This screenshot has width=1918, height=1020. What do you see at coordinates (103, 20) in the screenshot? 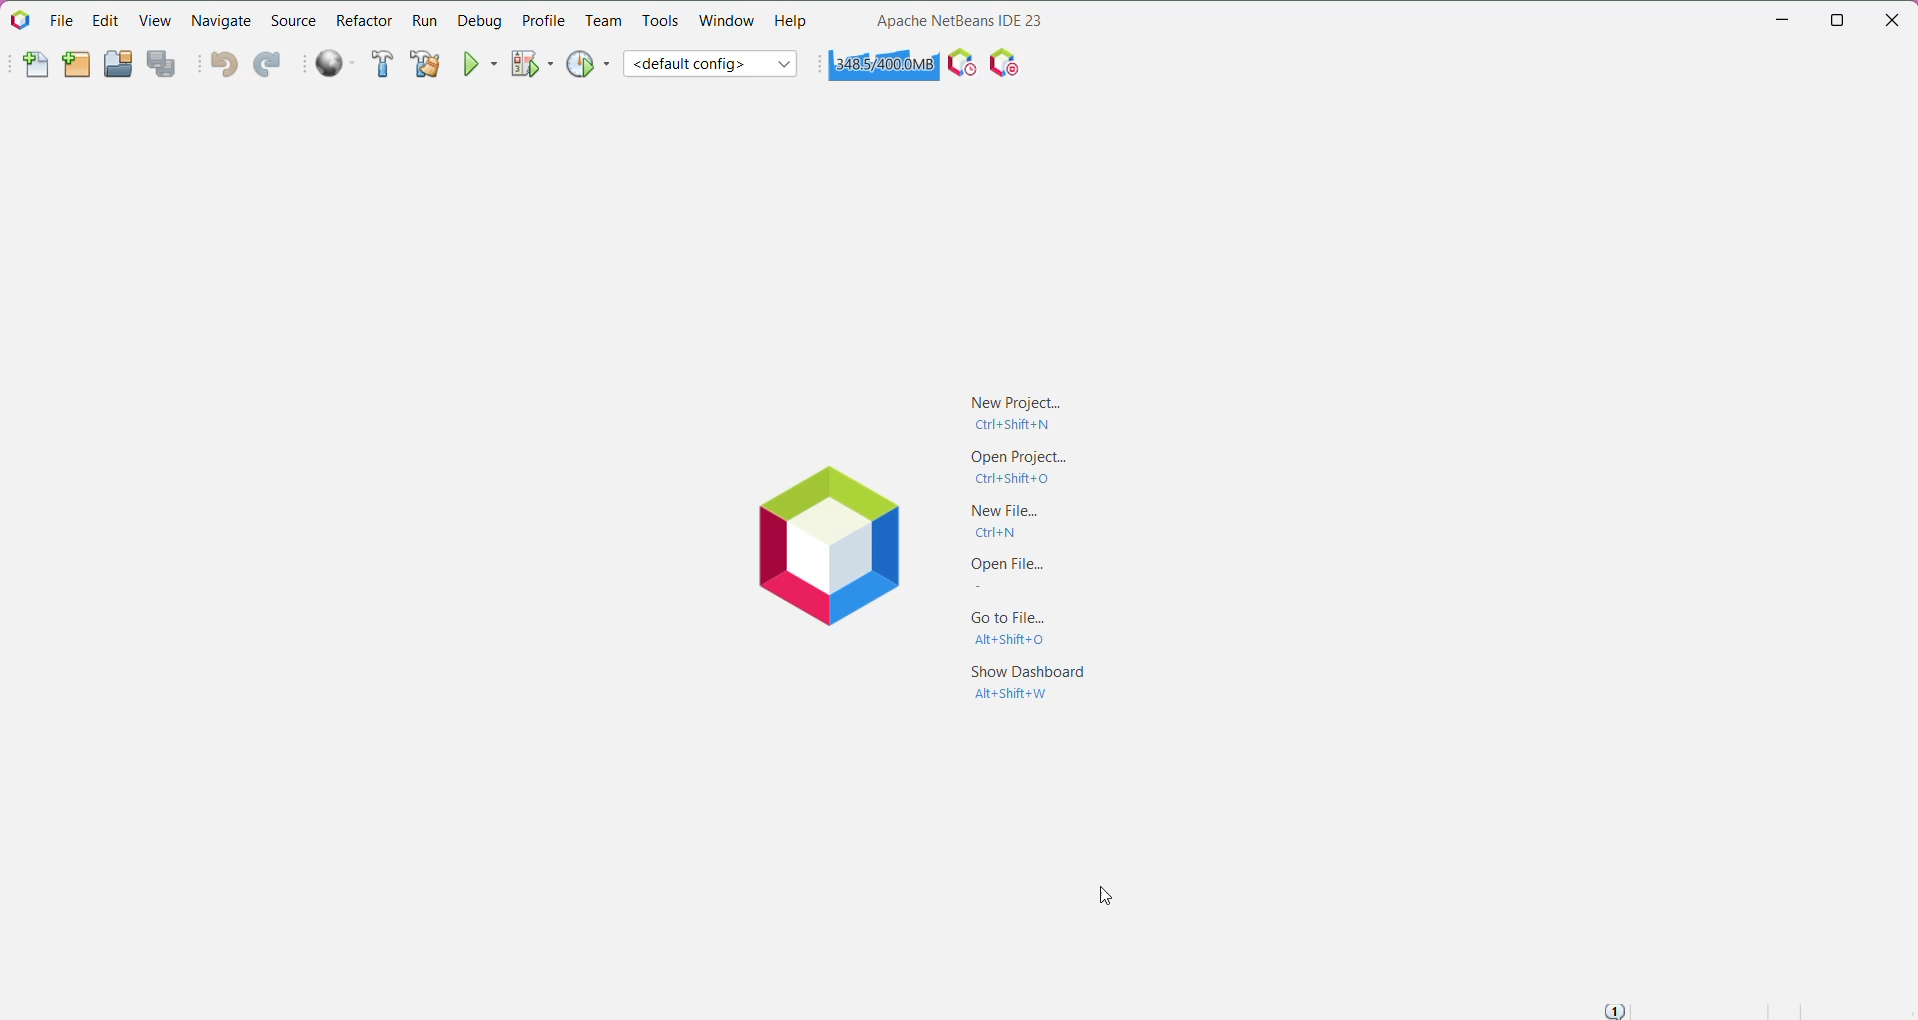
I see `Edit` at bounding box center [103, 20].